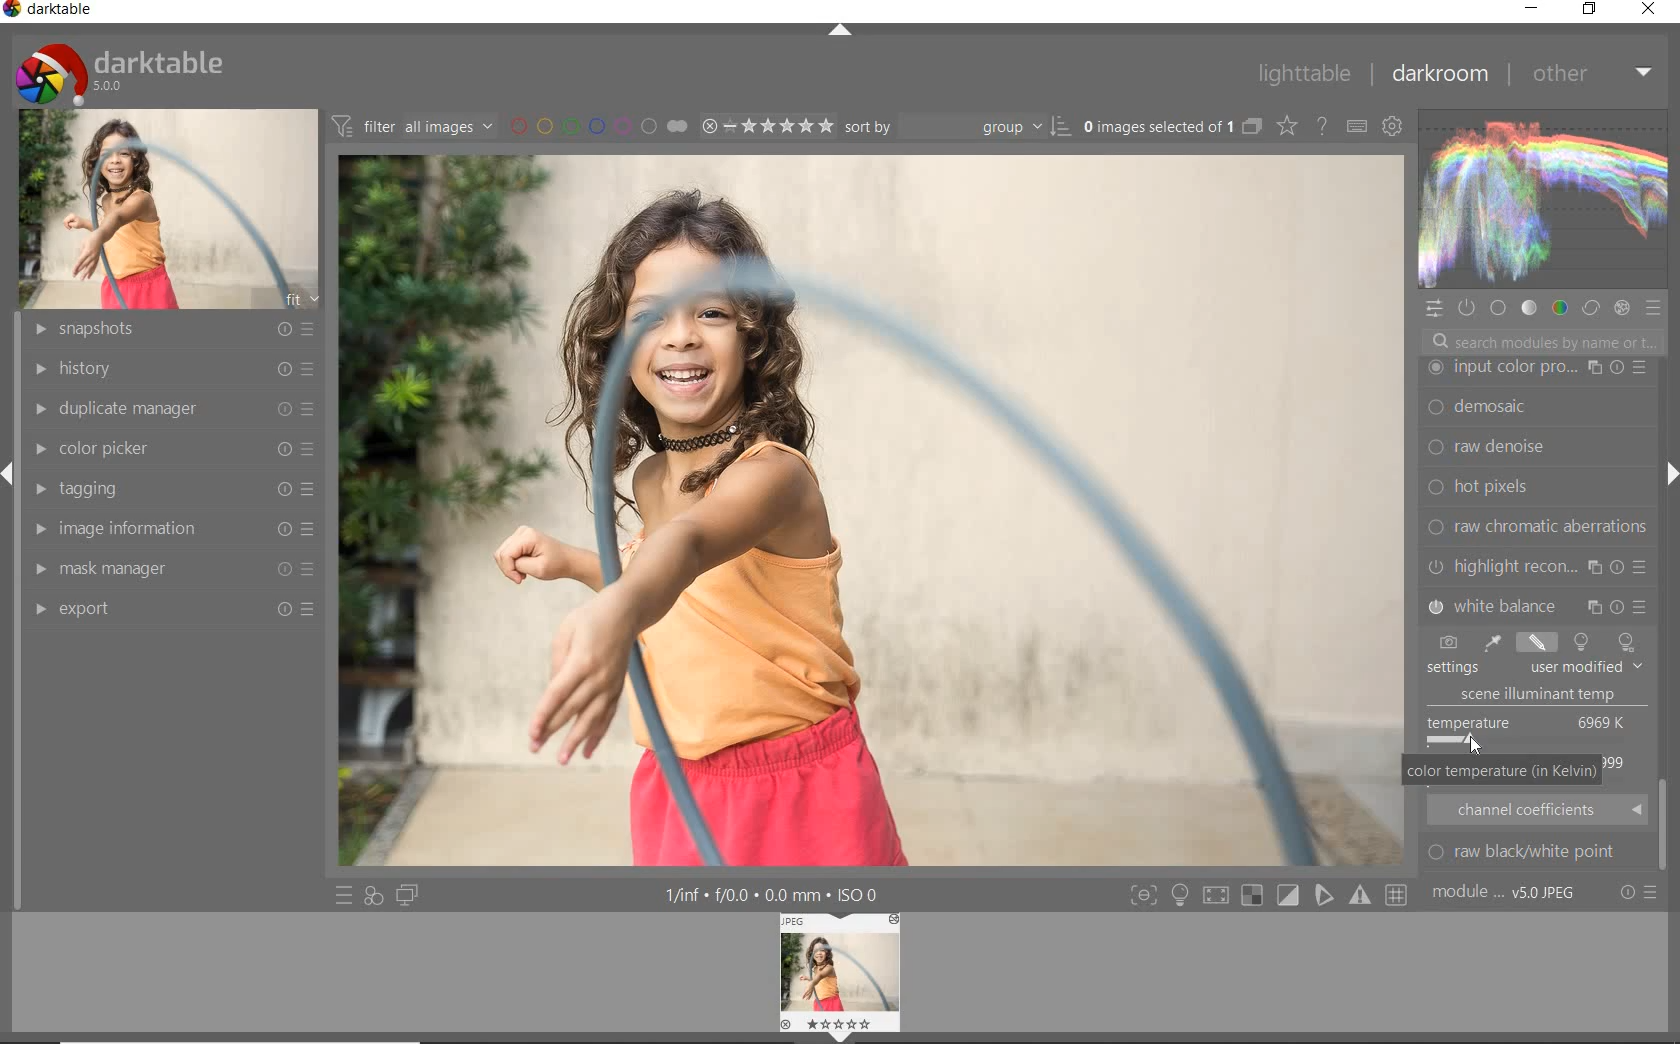 The width and height of the screenshot is (1680, 1044). Describe the element at coordinates (167, 330) in the screenshot. I see `snapshots` at that location.